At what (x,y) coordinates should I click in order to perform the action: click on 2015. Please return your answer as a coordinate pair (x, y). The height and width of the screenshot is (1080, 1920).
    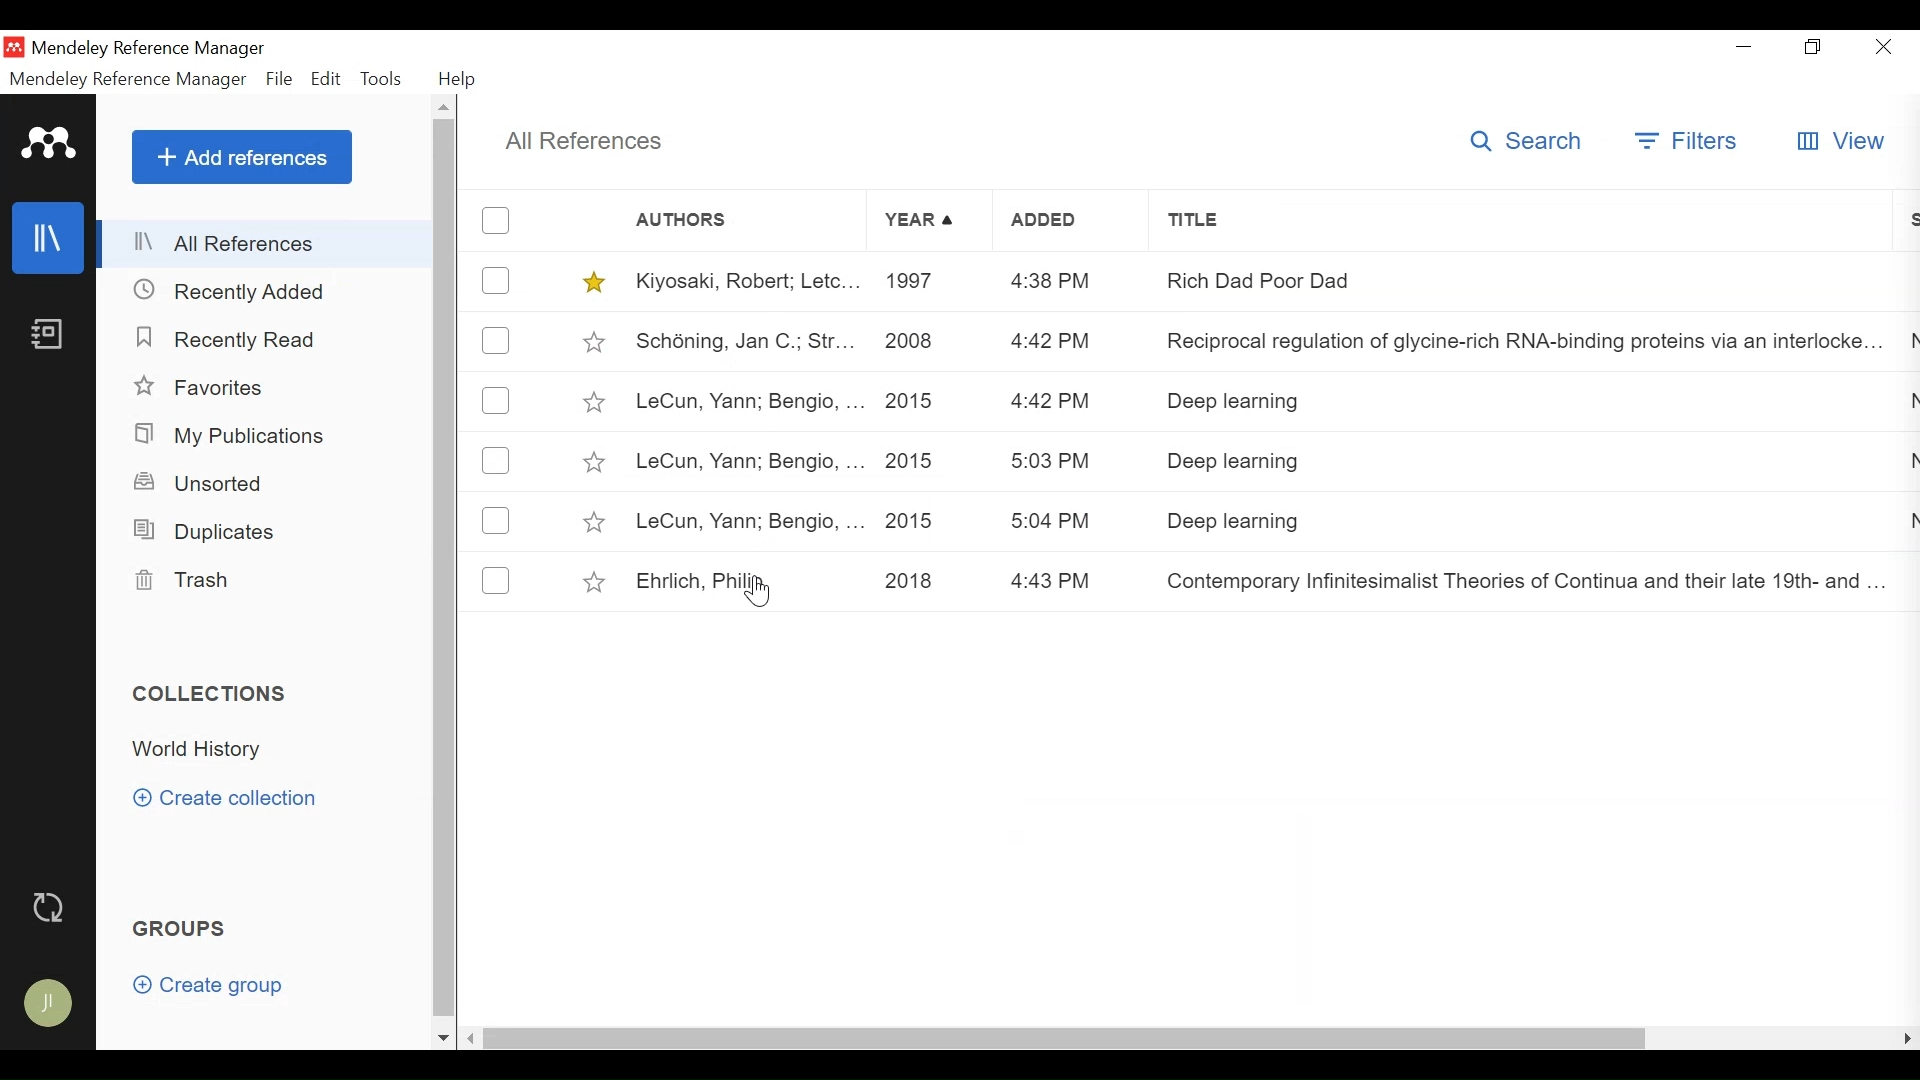
    Looking at the image, I should click on (916, 518).